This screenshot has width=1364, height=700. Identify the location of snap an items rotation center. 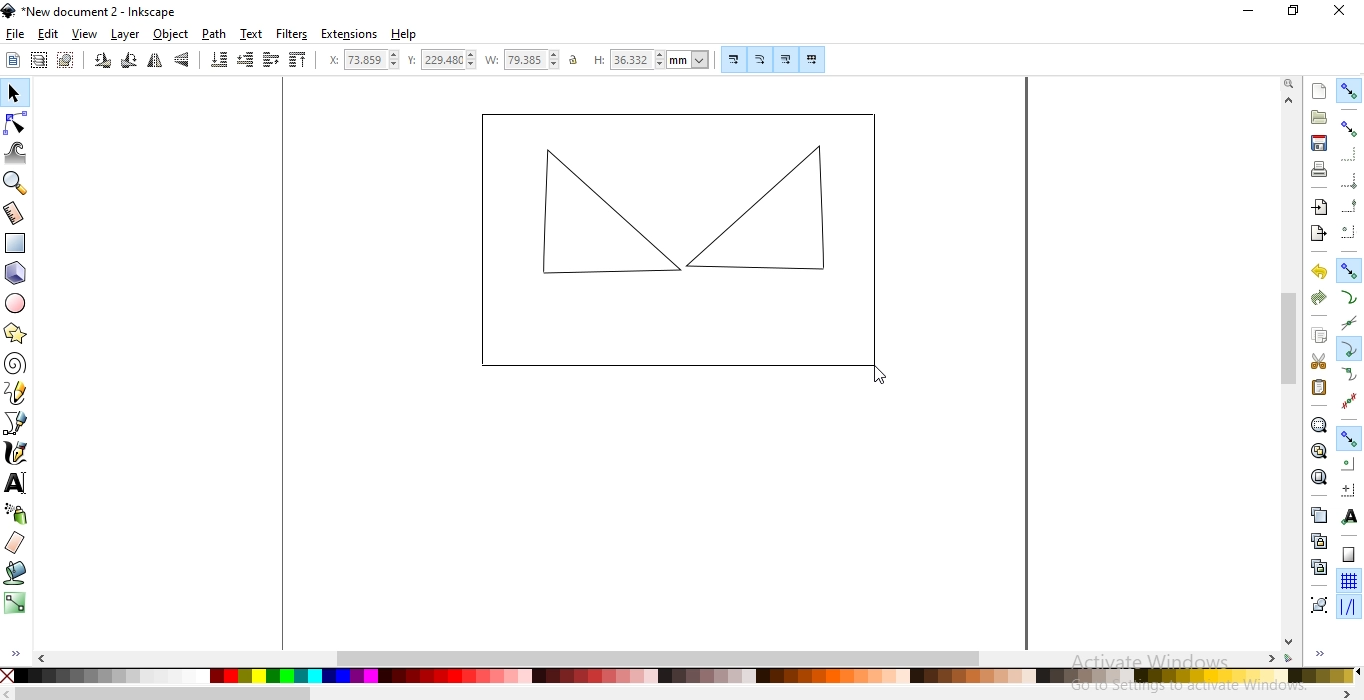
(1348, 489).